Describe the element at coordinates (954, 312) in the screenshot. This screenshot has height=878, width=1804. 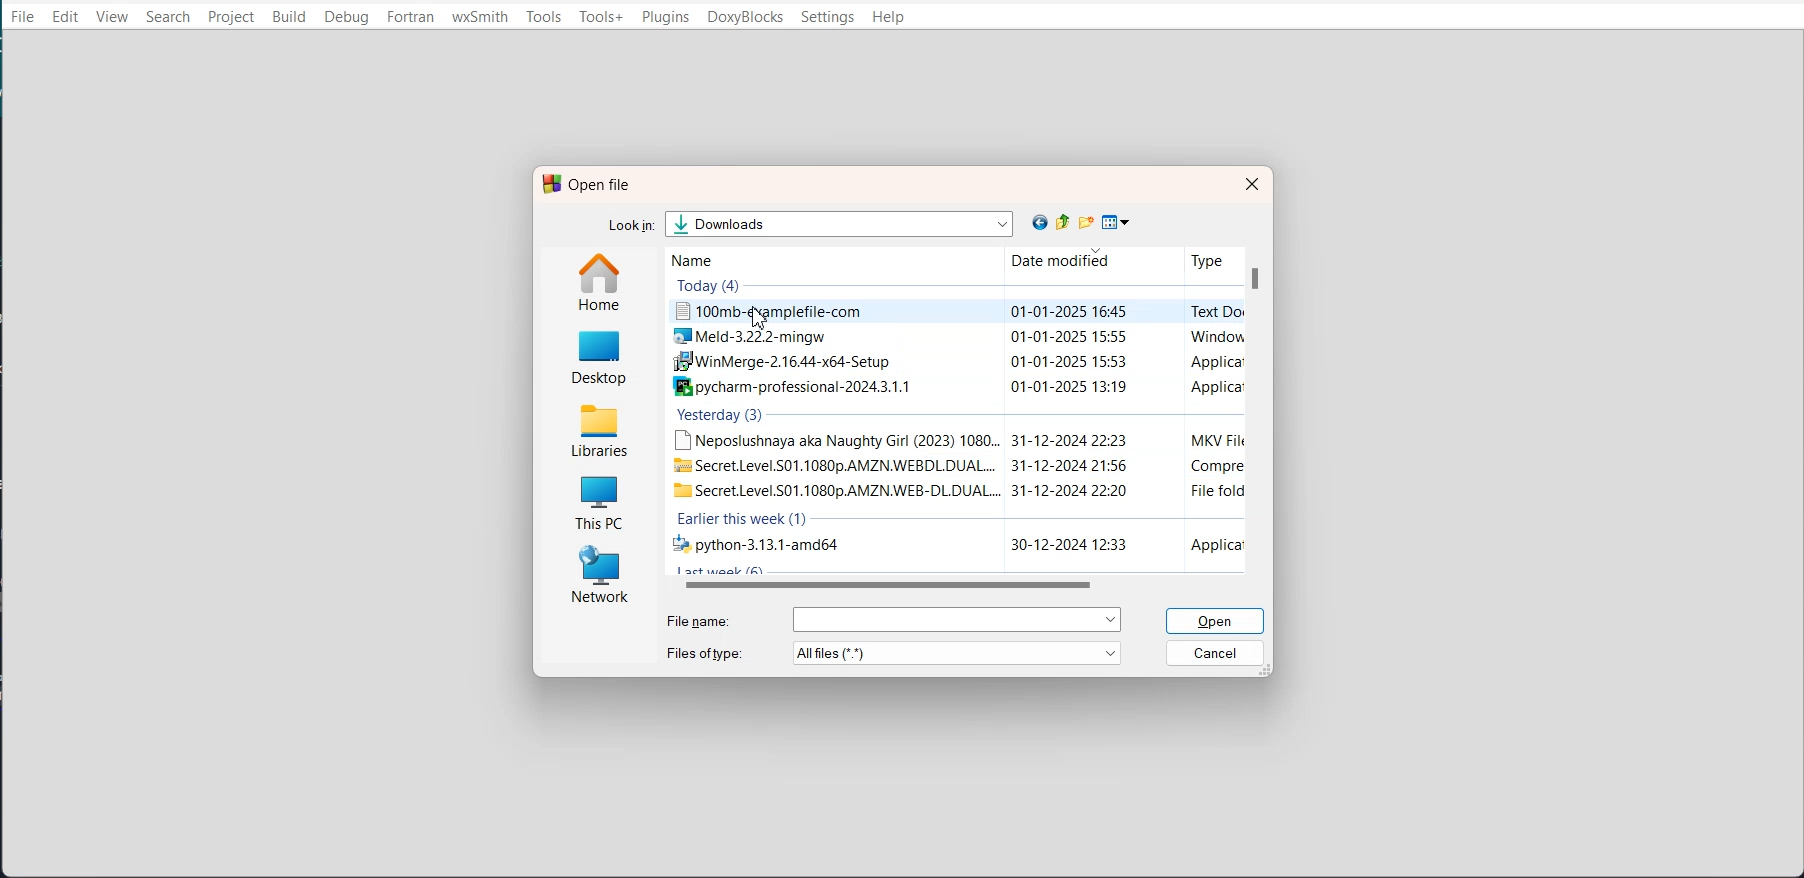
I see `100mb-examplefile.com` at that location.